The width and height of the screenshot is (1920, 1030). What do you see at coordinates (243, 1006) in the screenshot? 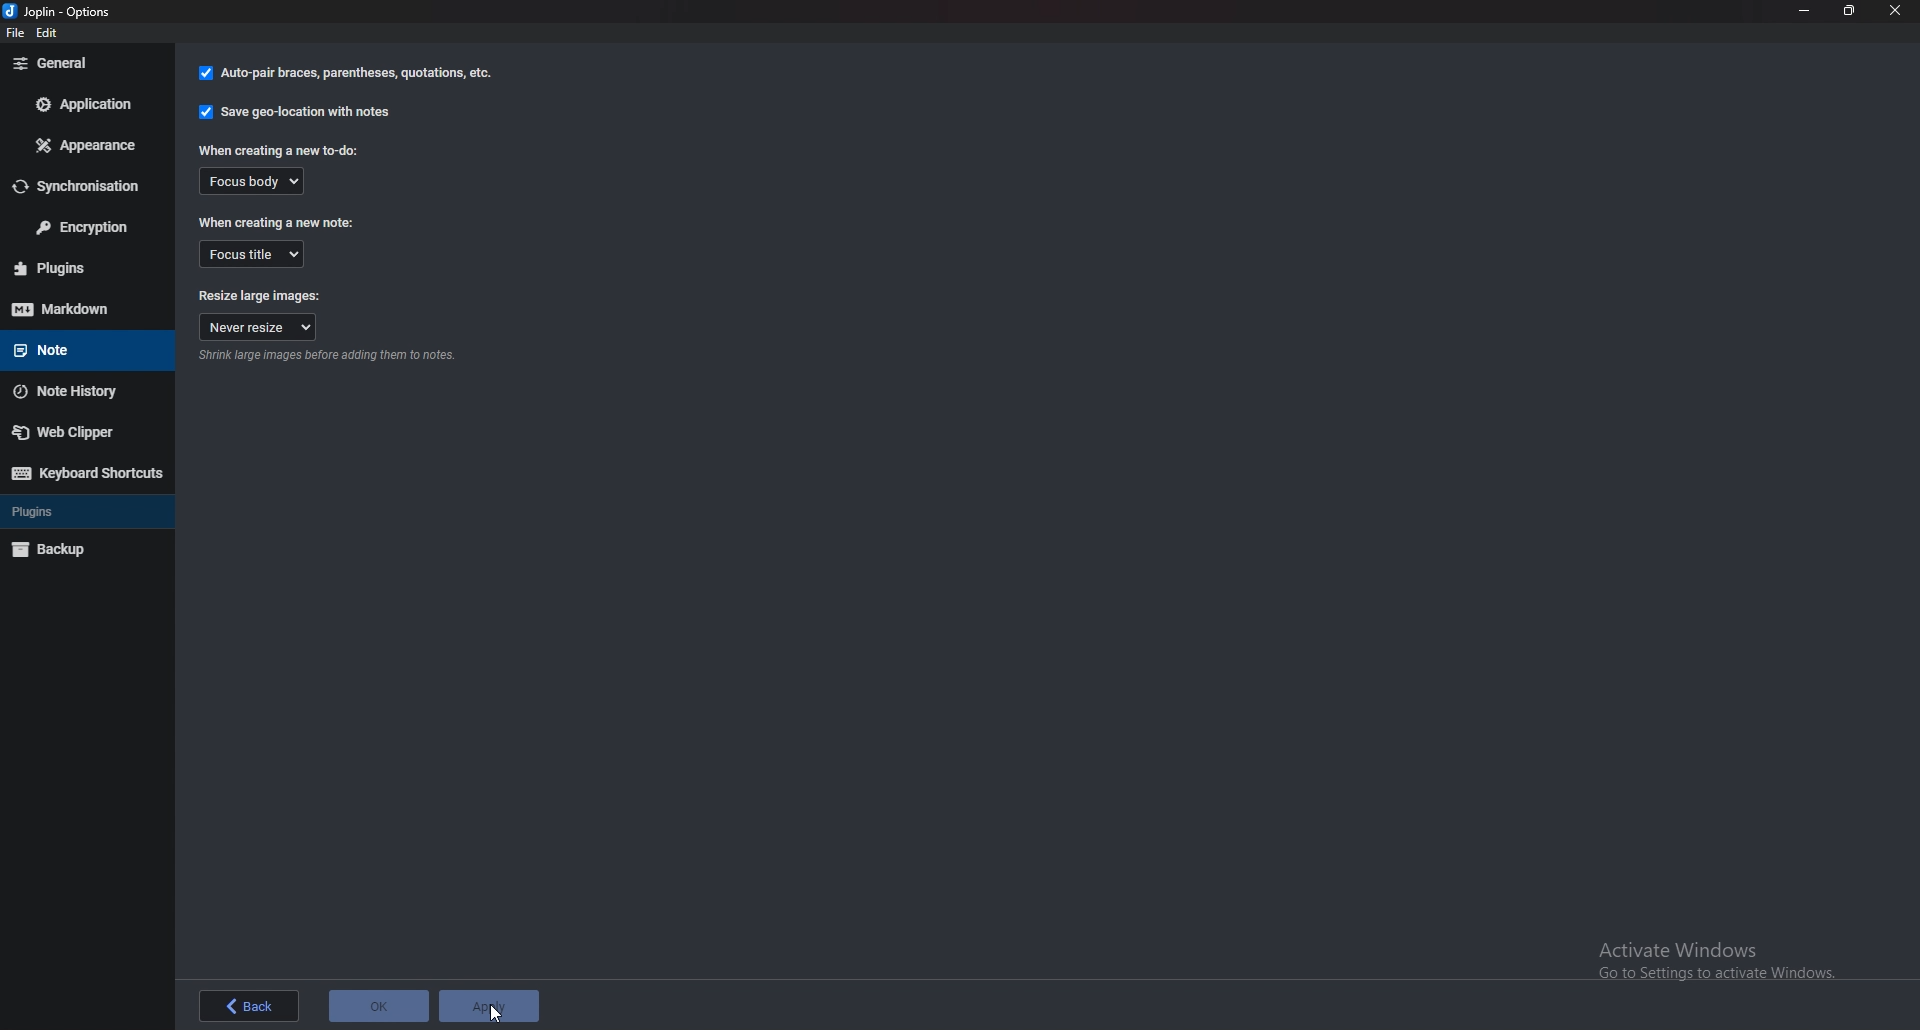
I see `back` at bounding box center [243, 1006].